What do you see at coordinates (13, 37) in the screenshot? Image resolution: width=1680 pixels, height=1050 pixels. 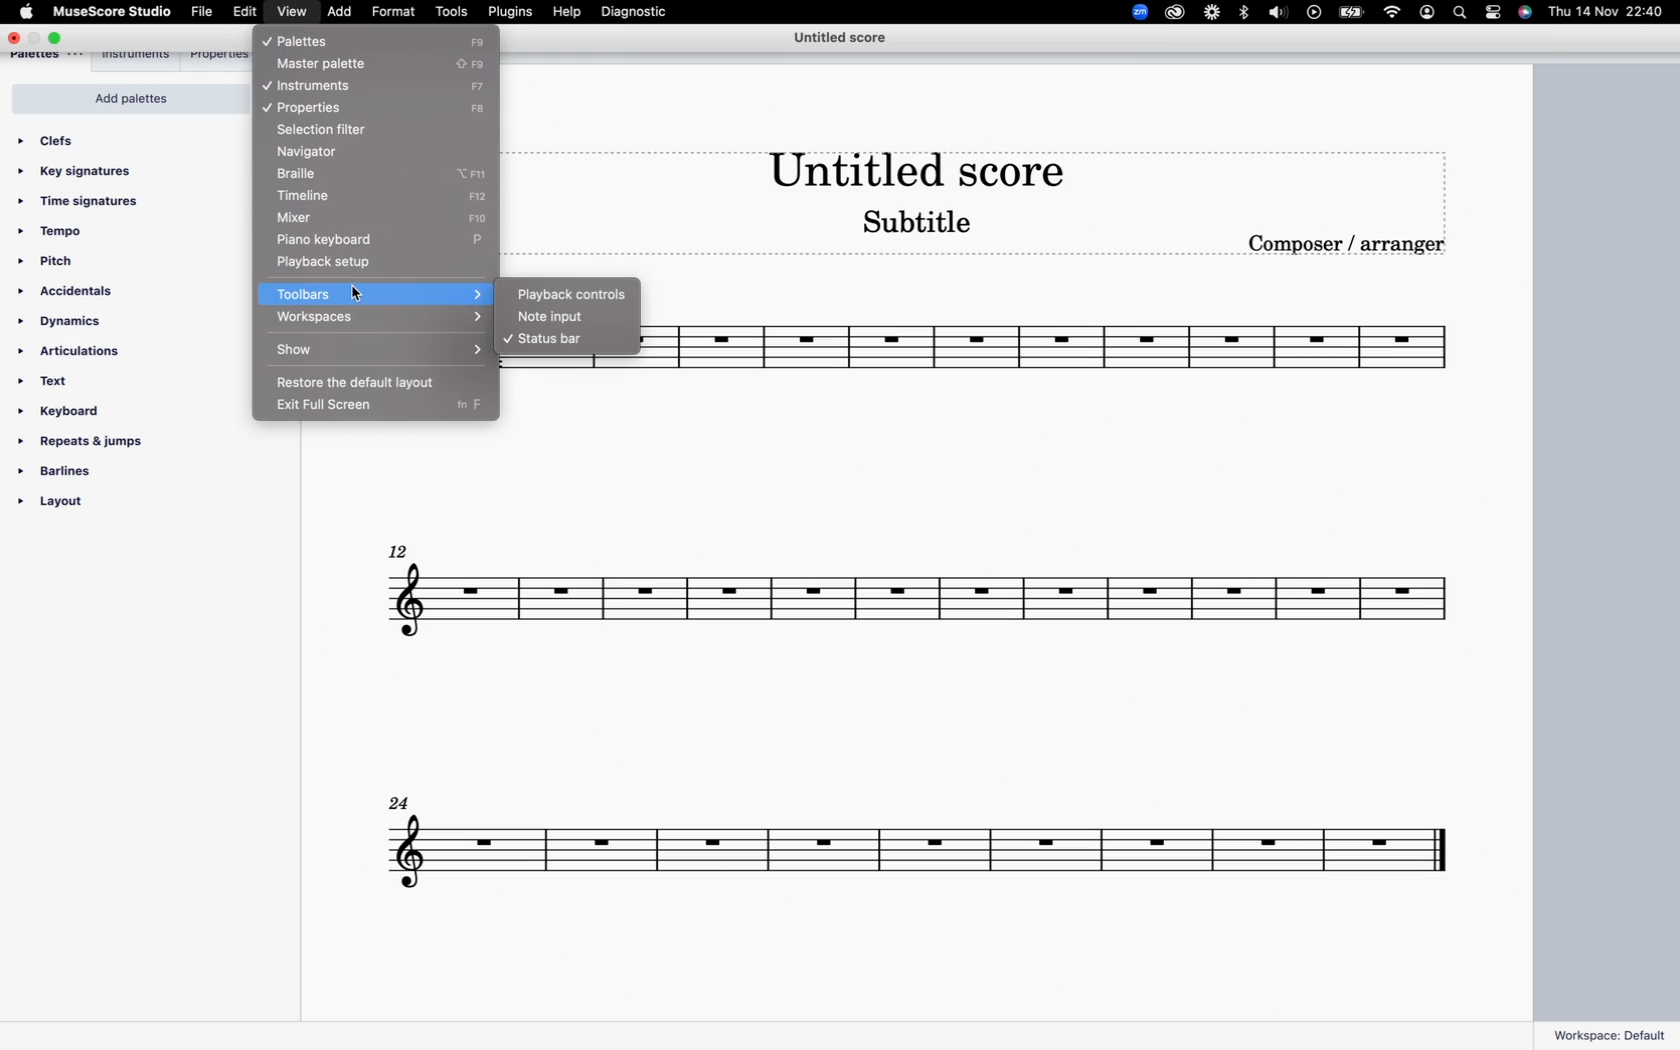 I see `close` at bounding box center [13, 37].